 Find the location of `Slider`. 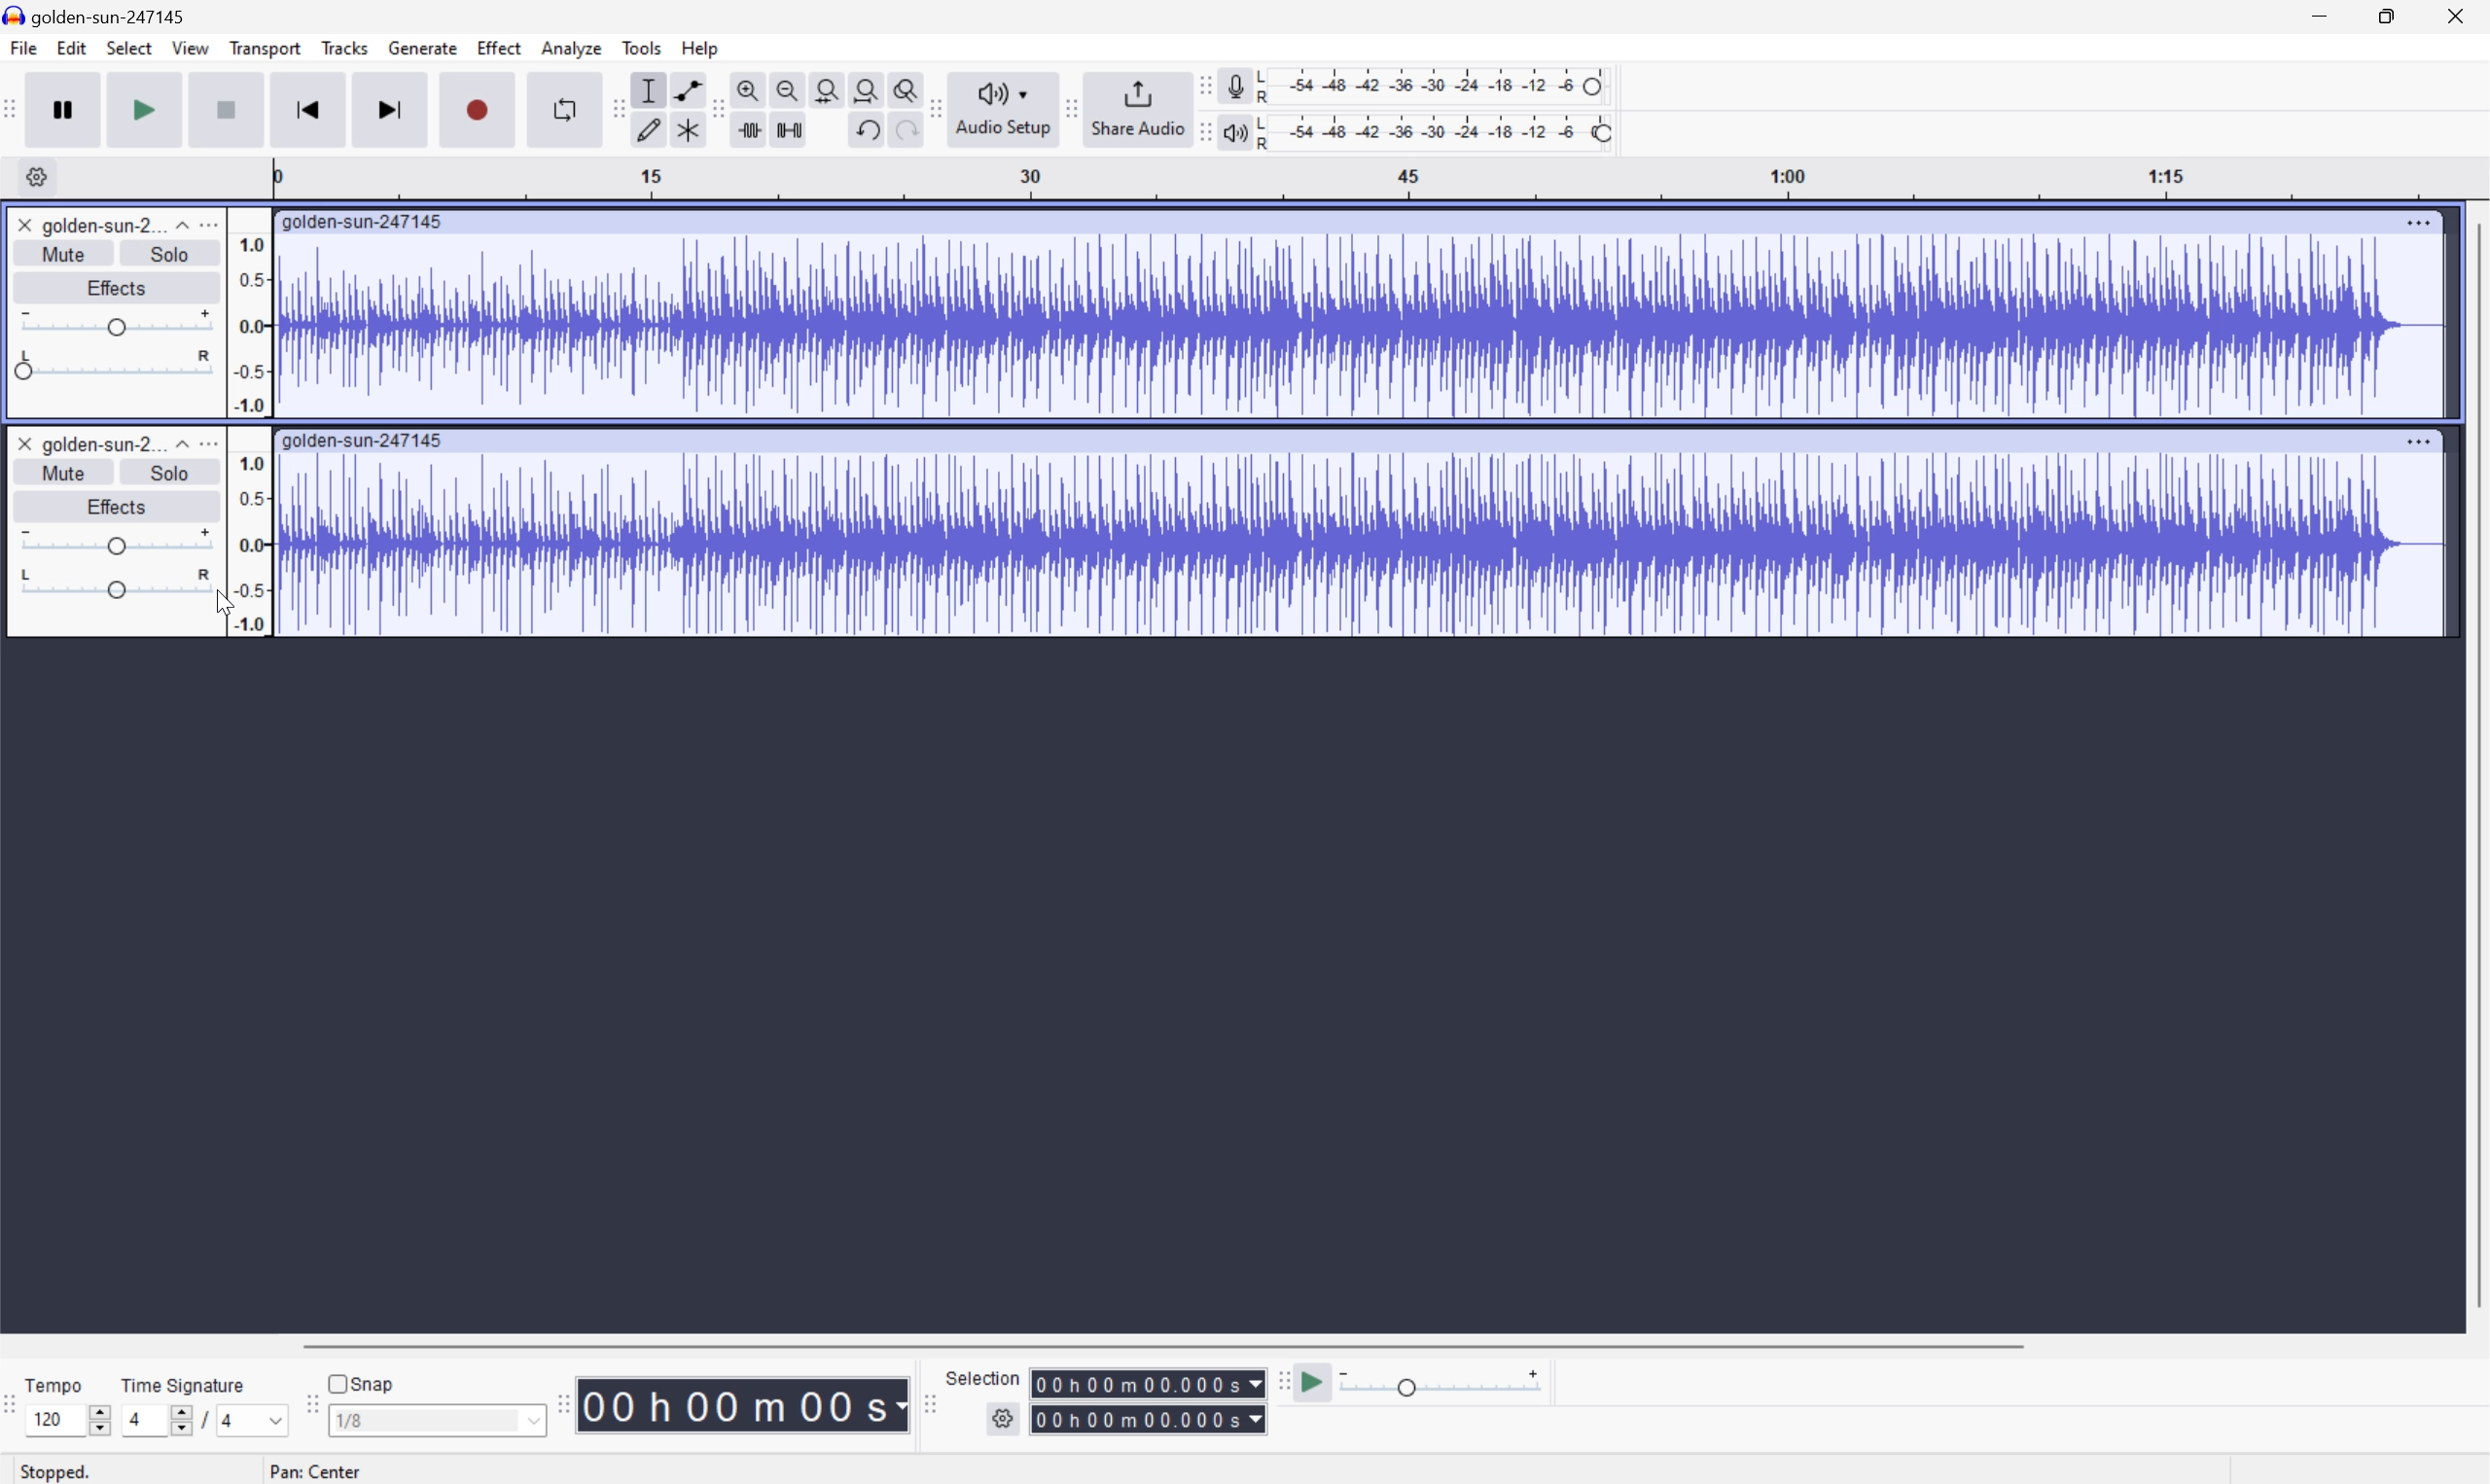

Slider is located at coordinates (95, 1415).